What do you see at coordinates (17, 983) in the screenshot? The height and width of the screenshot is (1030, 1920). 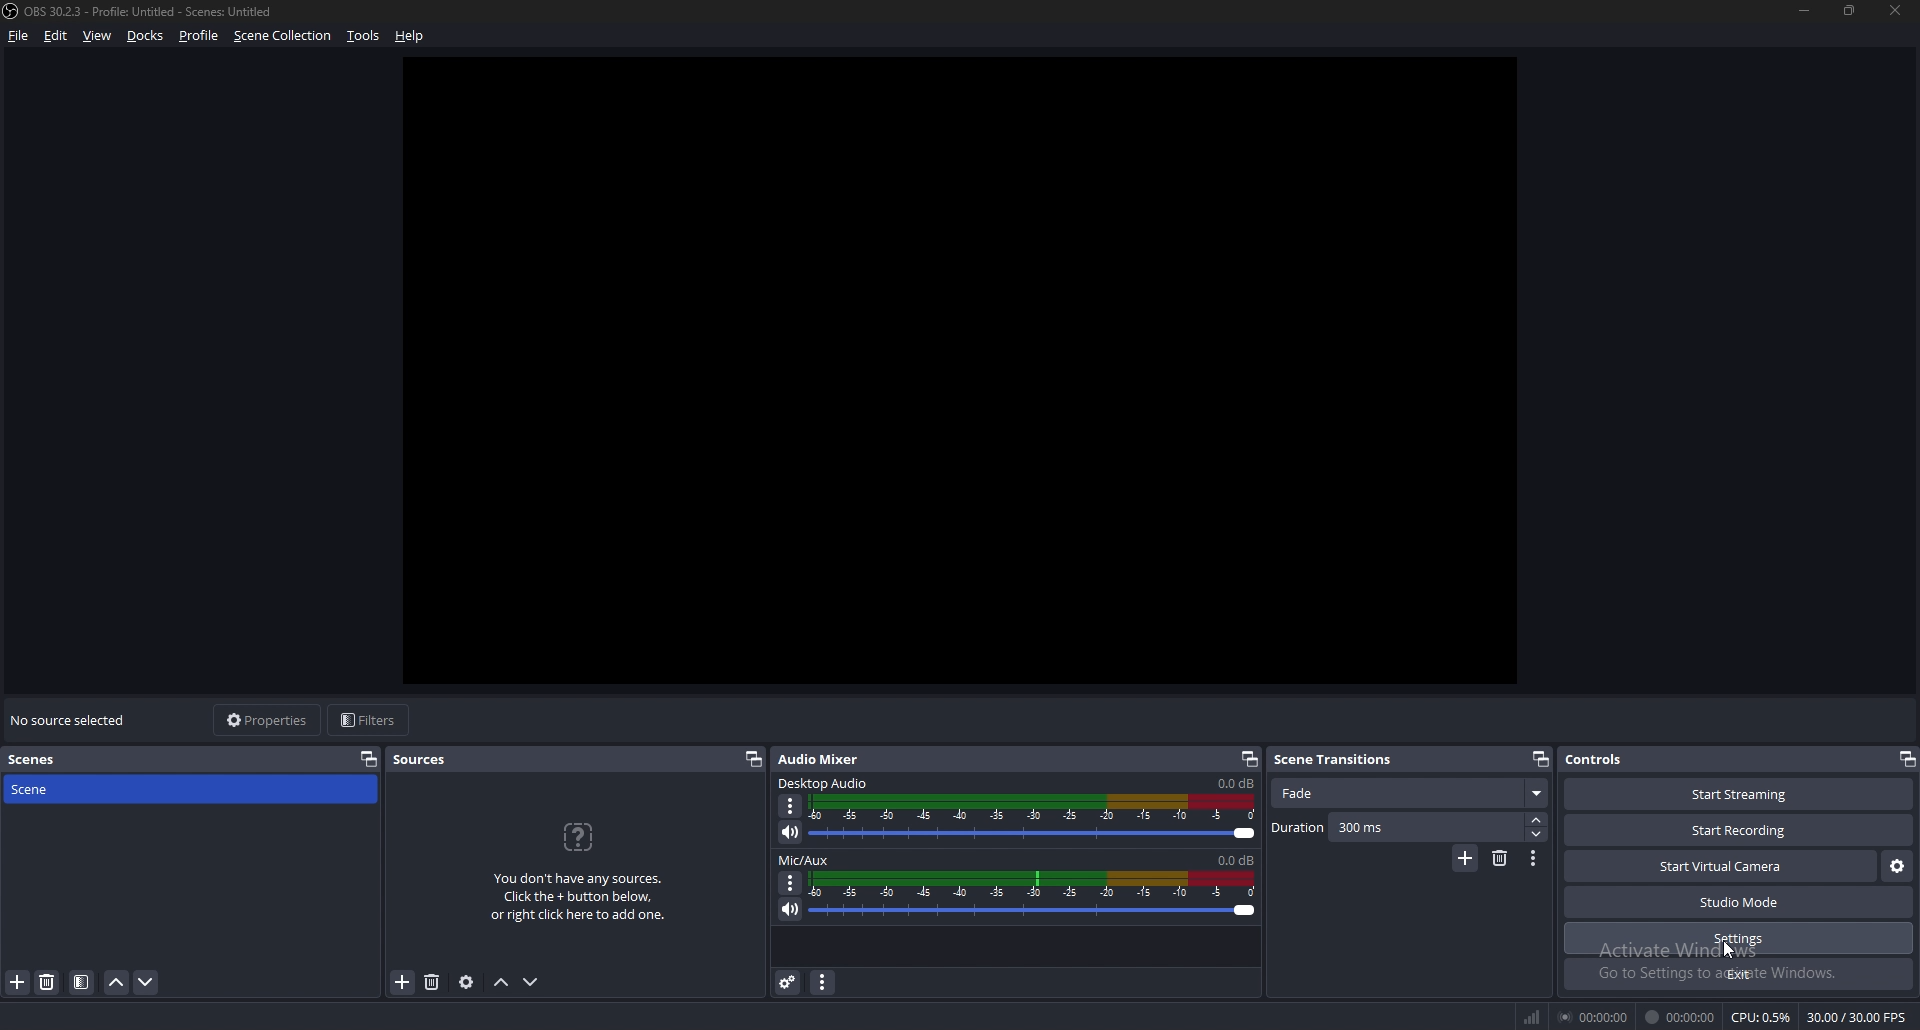 I see `add scene` at bounding box center [17, 983].